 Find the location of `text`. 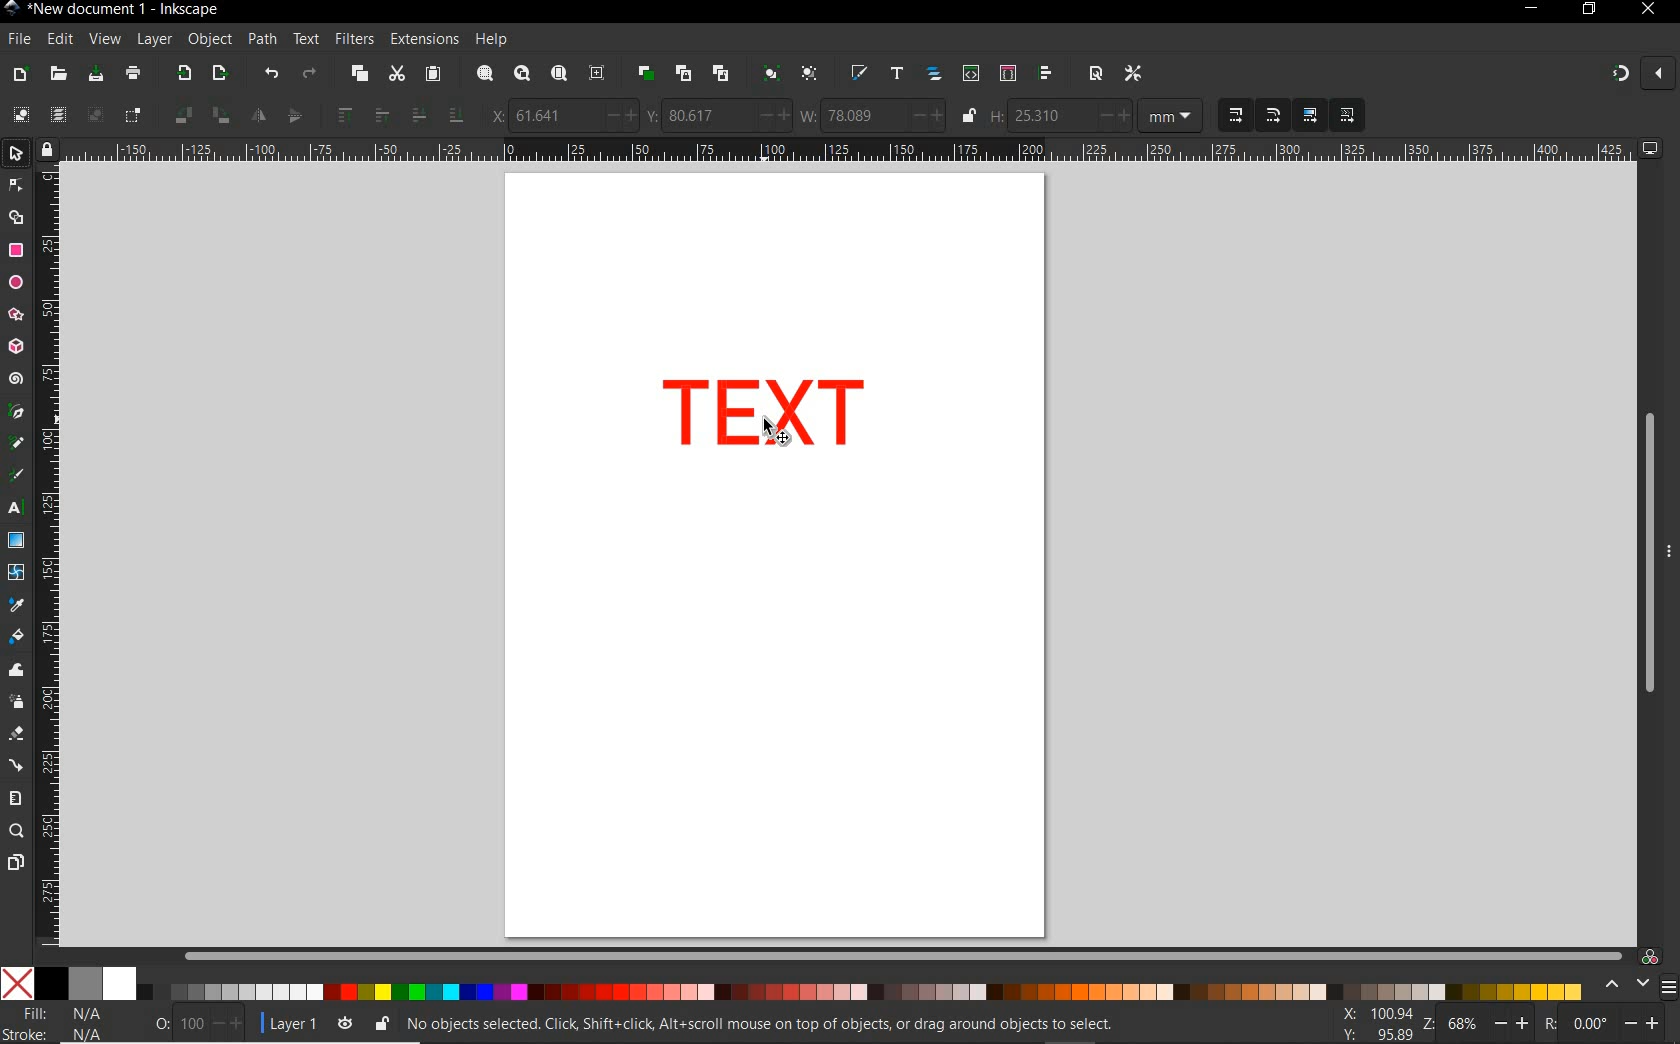

text is located at coordinates (307, 40).